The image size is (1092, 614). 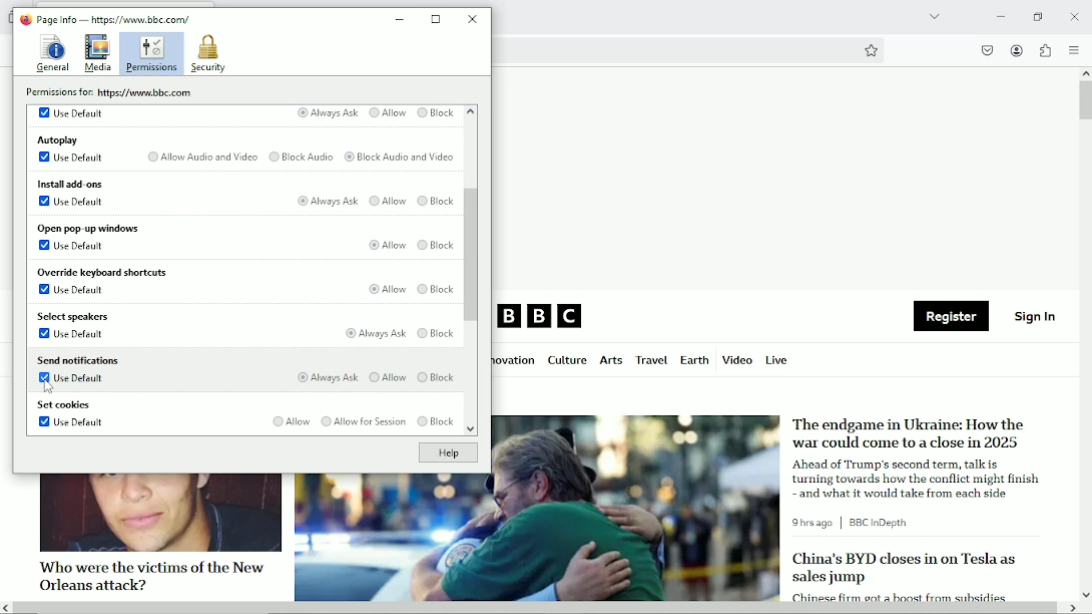 I want to click on Cursor, so click(x=48, y=388).